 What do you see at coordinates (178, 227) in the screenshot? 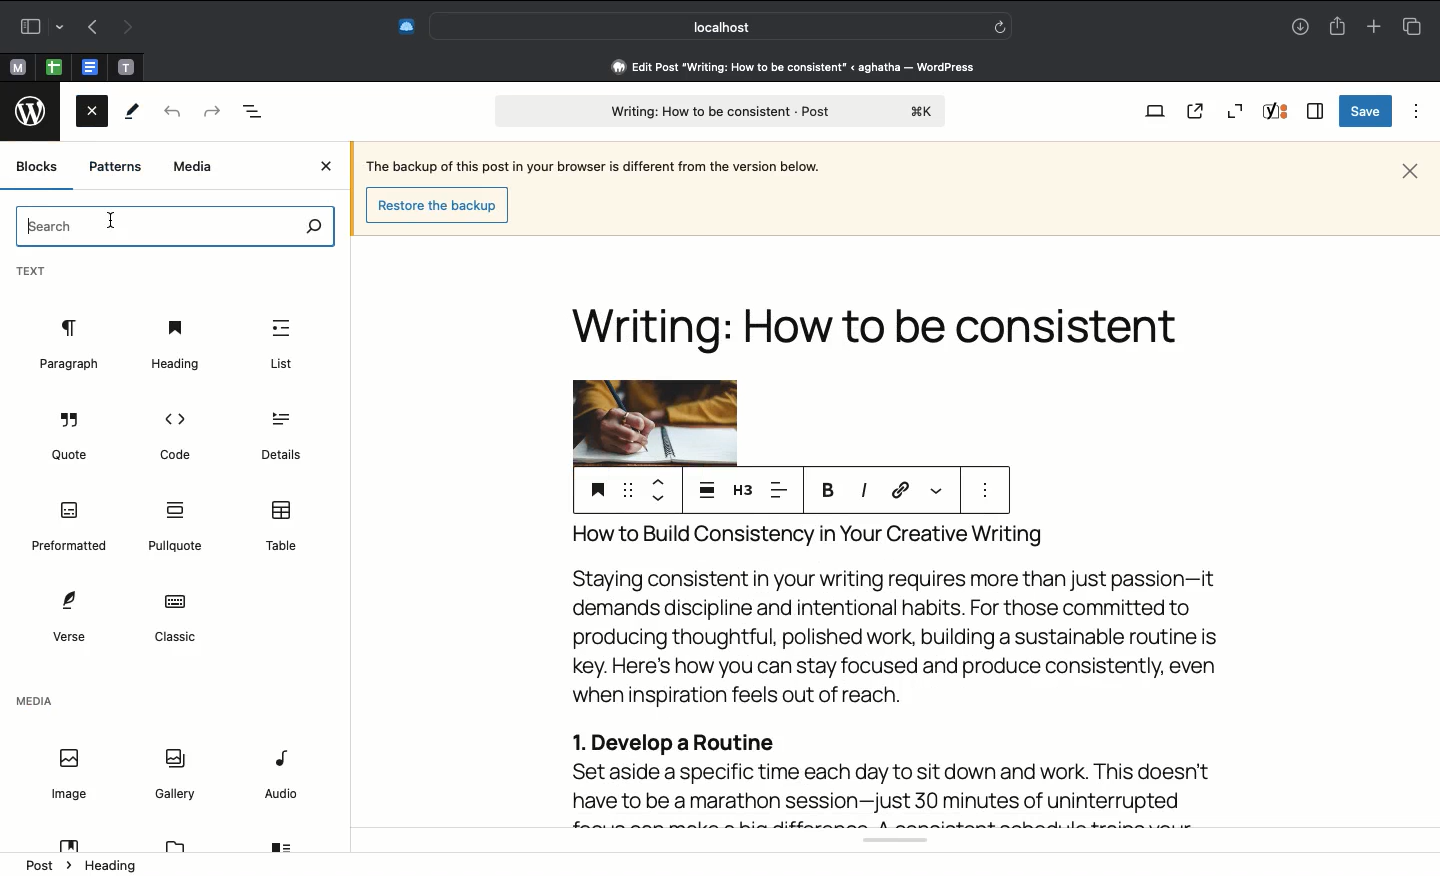
I see `Typing` at bounding box center [178, 227].